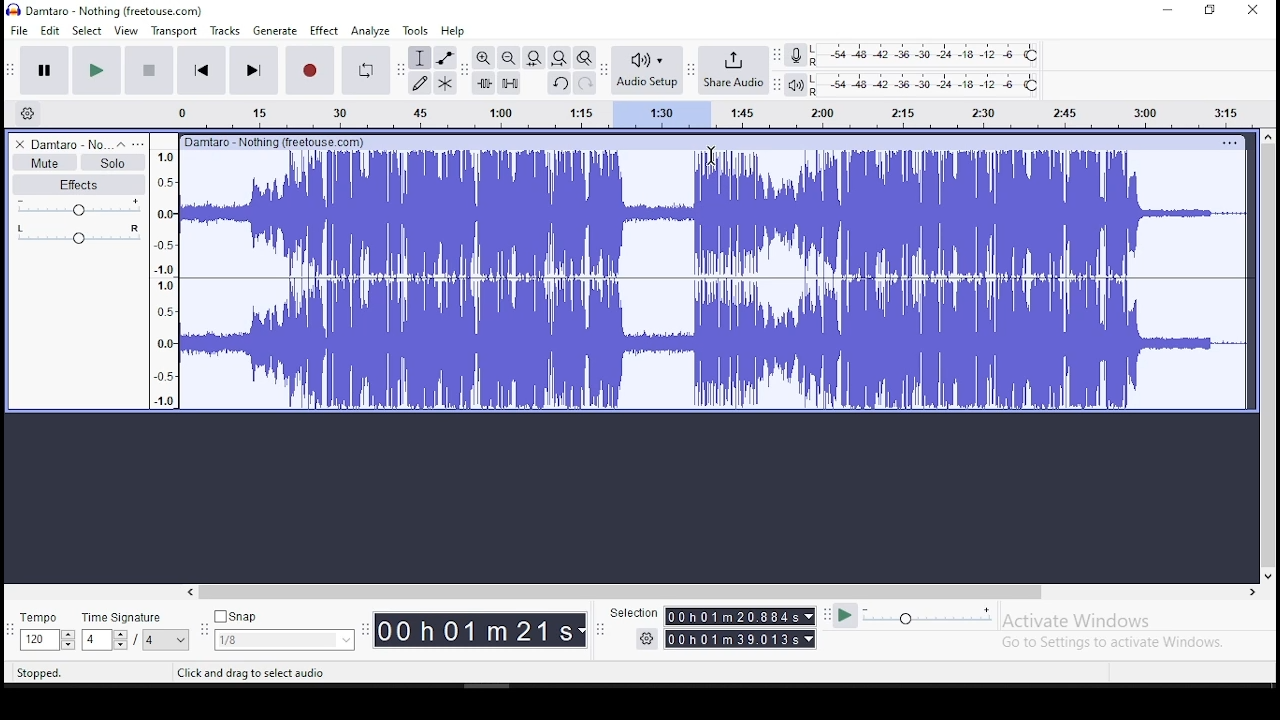  What do you see at coordinates (583, 59) in the screenshot?
I see `zoom toggle` at bounding box center [583, 59].